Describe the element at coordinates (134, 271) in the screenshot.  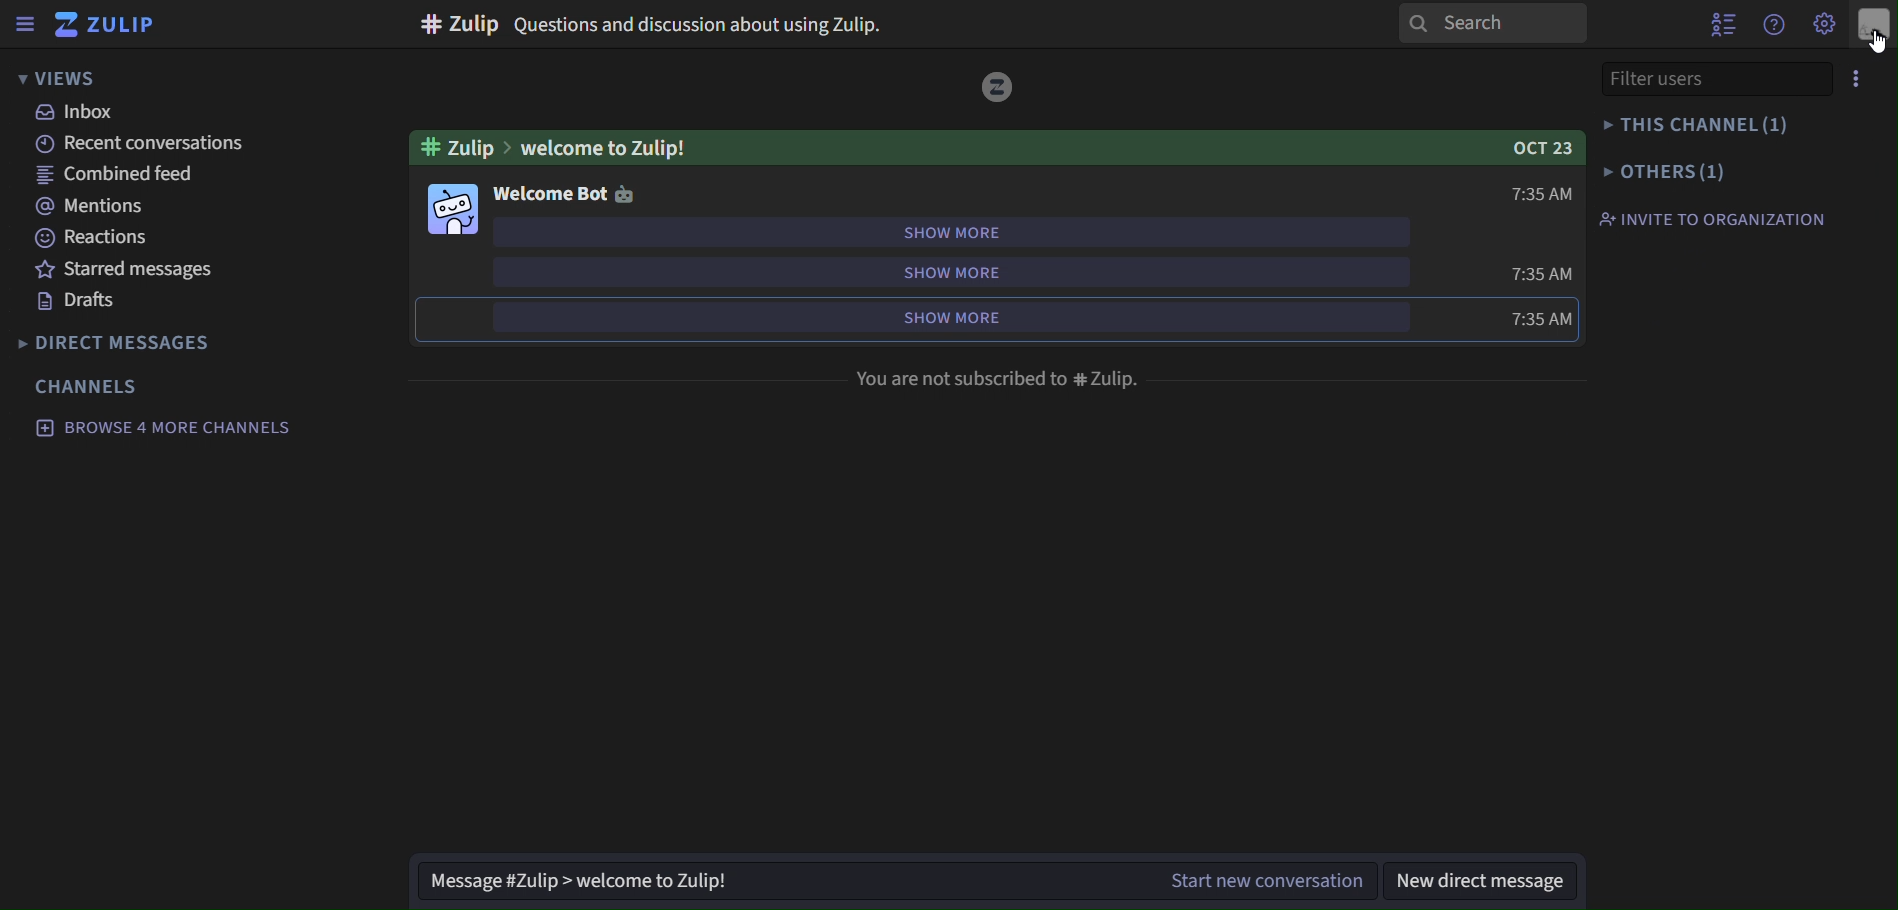
I see `starred messages` at that location.